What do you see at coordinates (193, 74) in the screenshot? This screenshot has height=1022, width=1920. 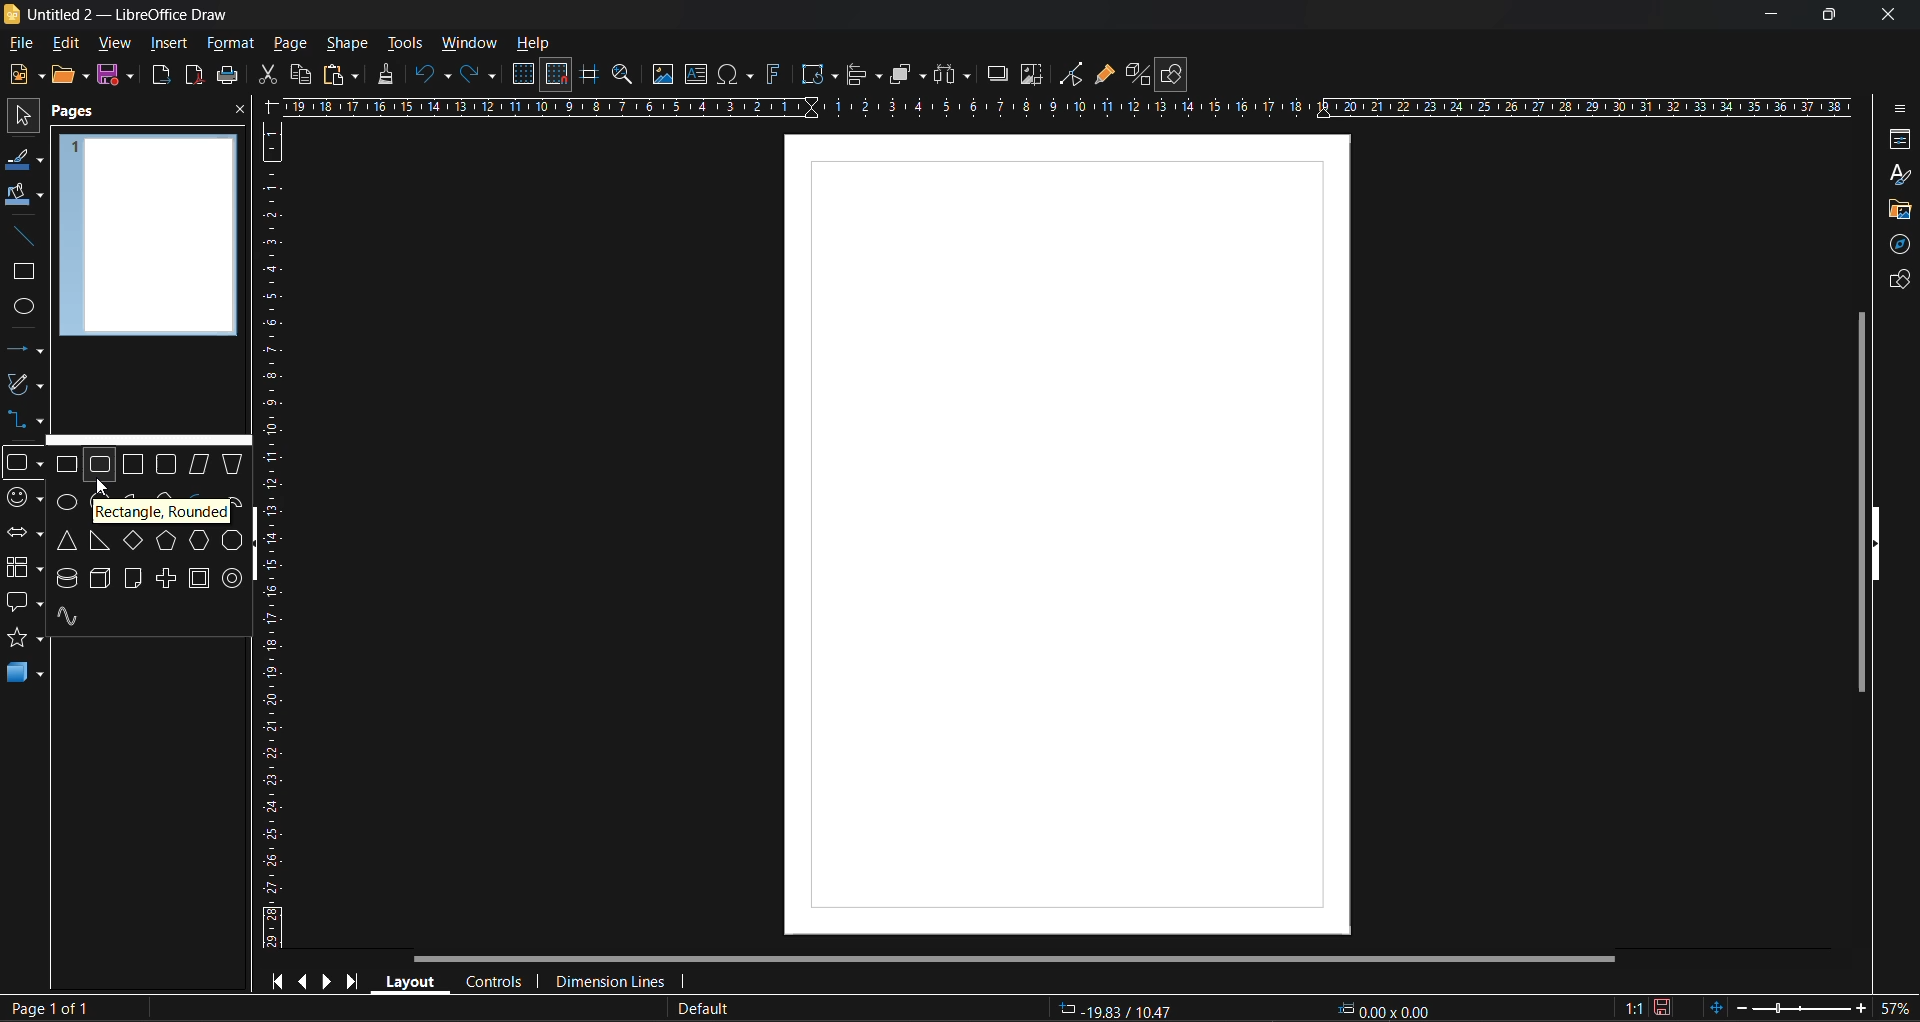 I see `export as pdf` at bounding box center [193, 74].